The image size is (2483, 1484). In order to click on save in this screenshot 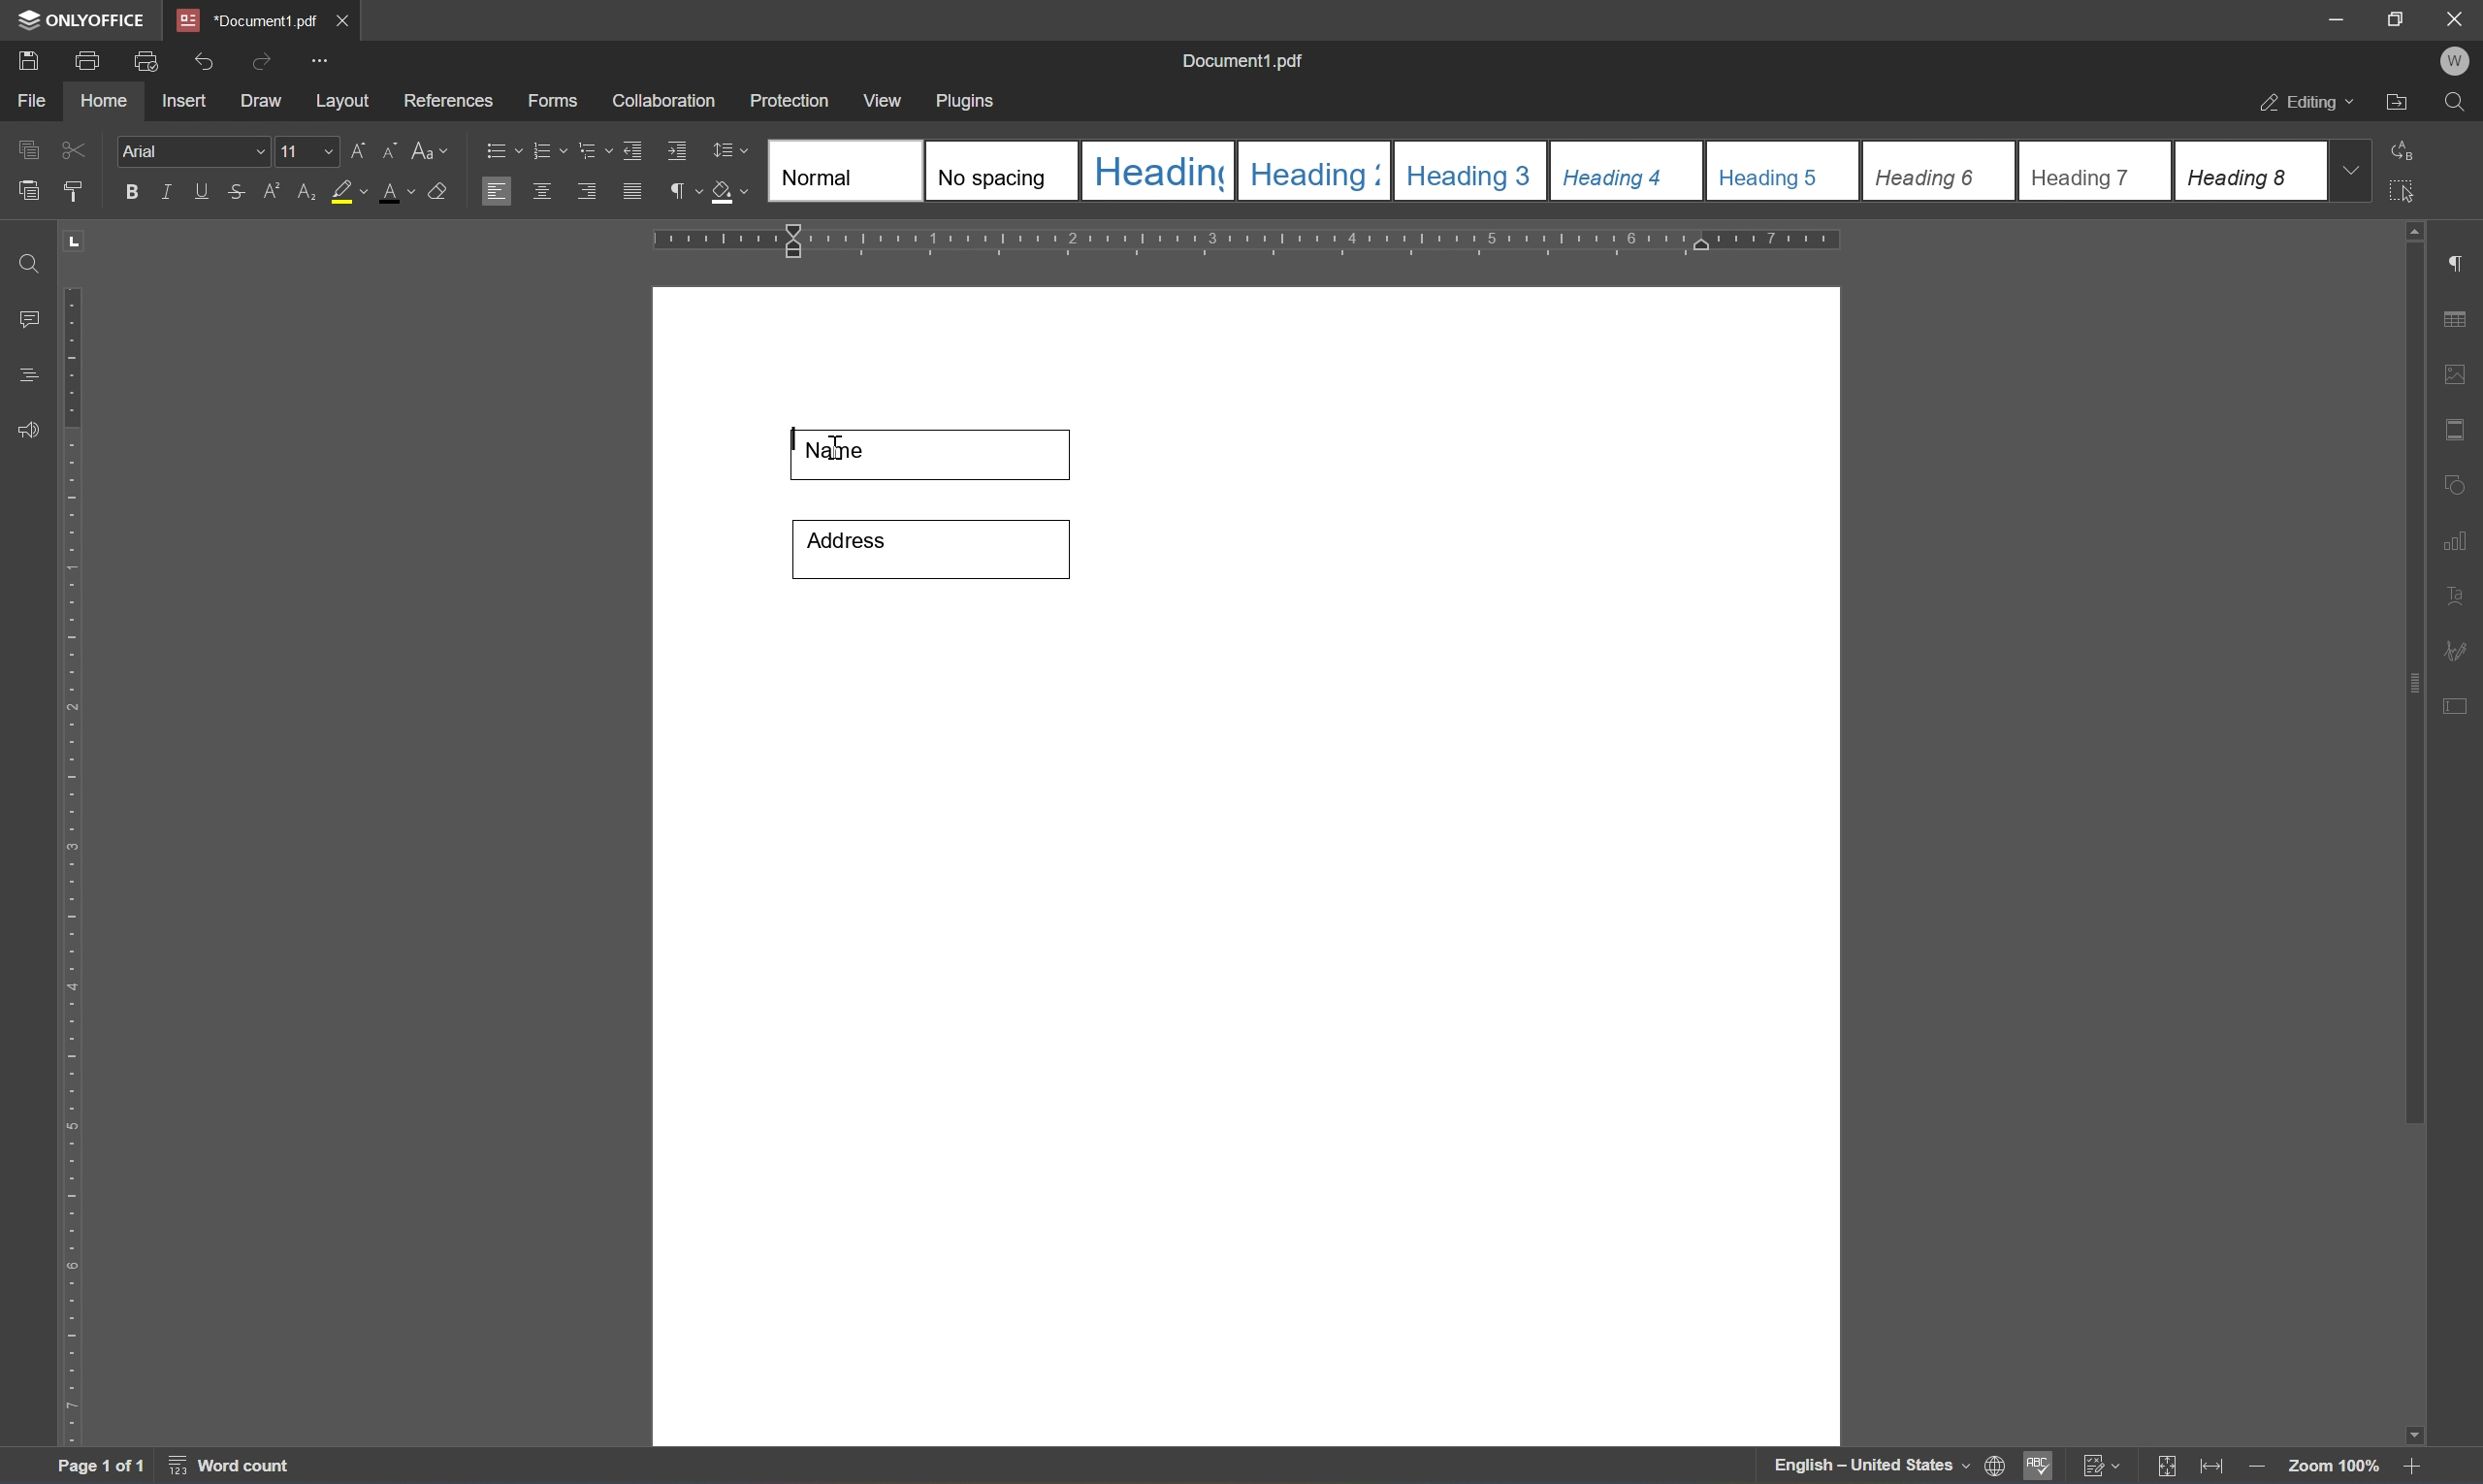, I will do `click(29, 59)`.